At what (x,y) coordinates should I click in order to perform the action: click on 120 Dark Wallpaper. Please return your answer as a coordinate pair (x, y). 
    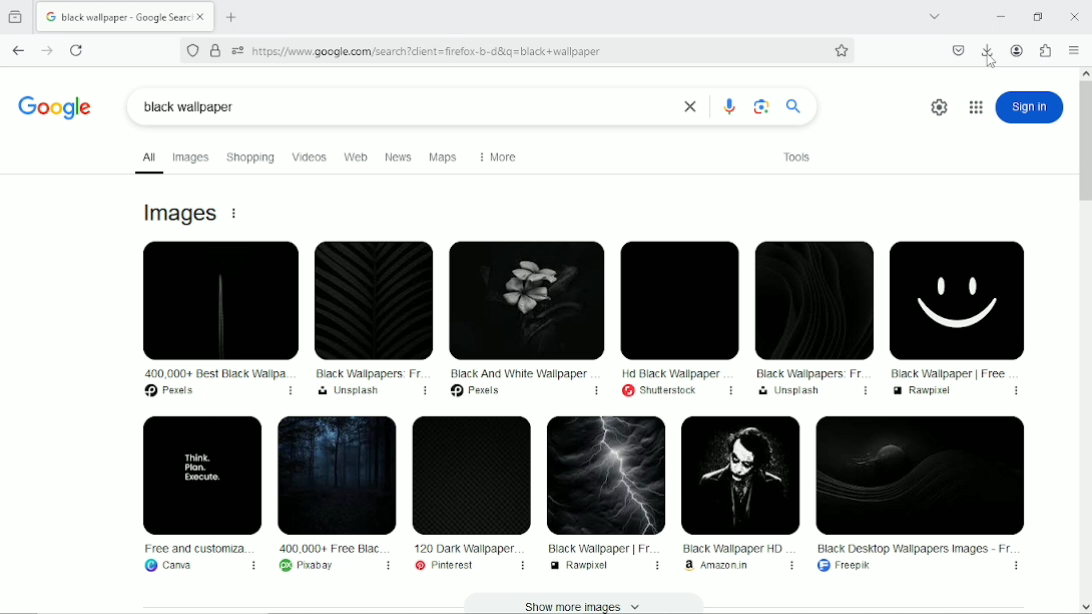
    Looking at the image, I should click on (471, 494).